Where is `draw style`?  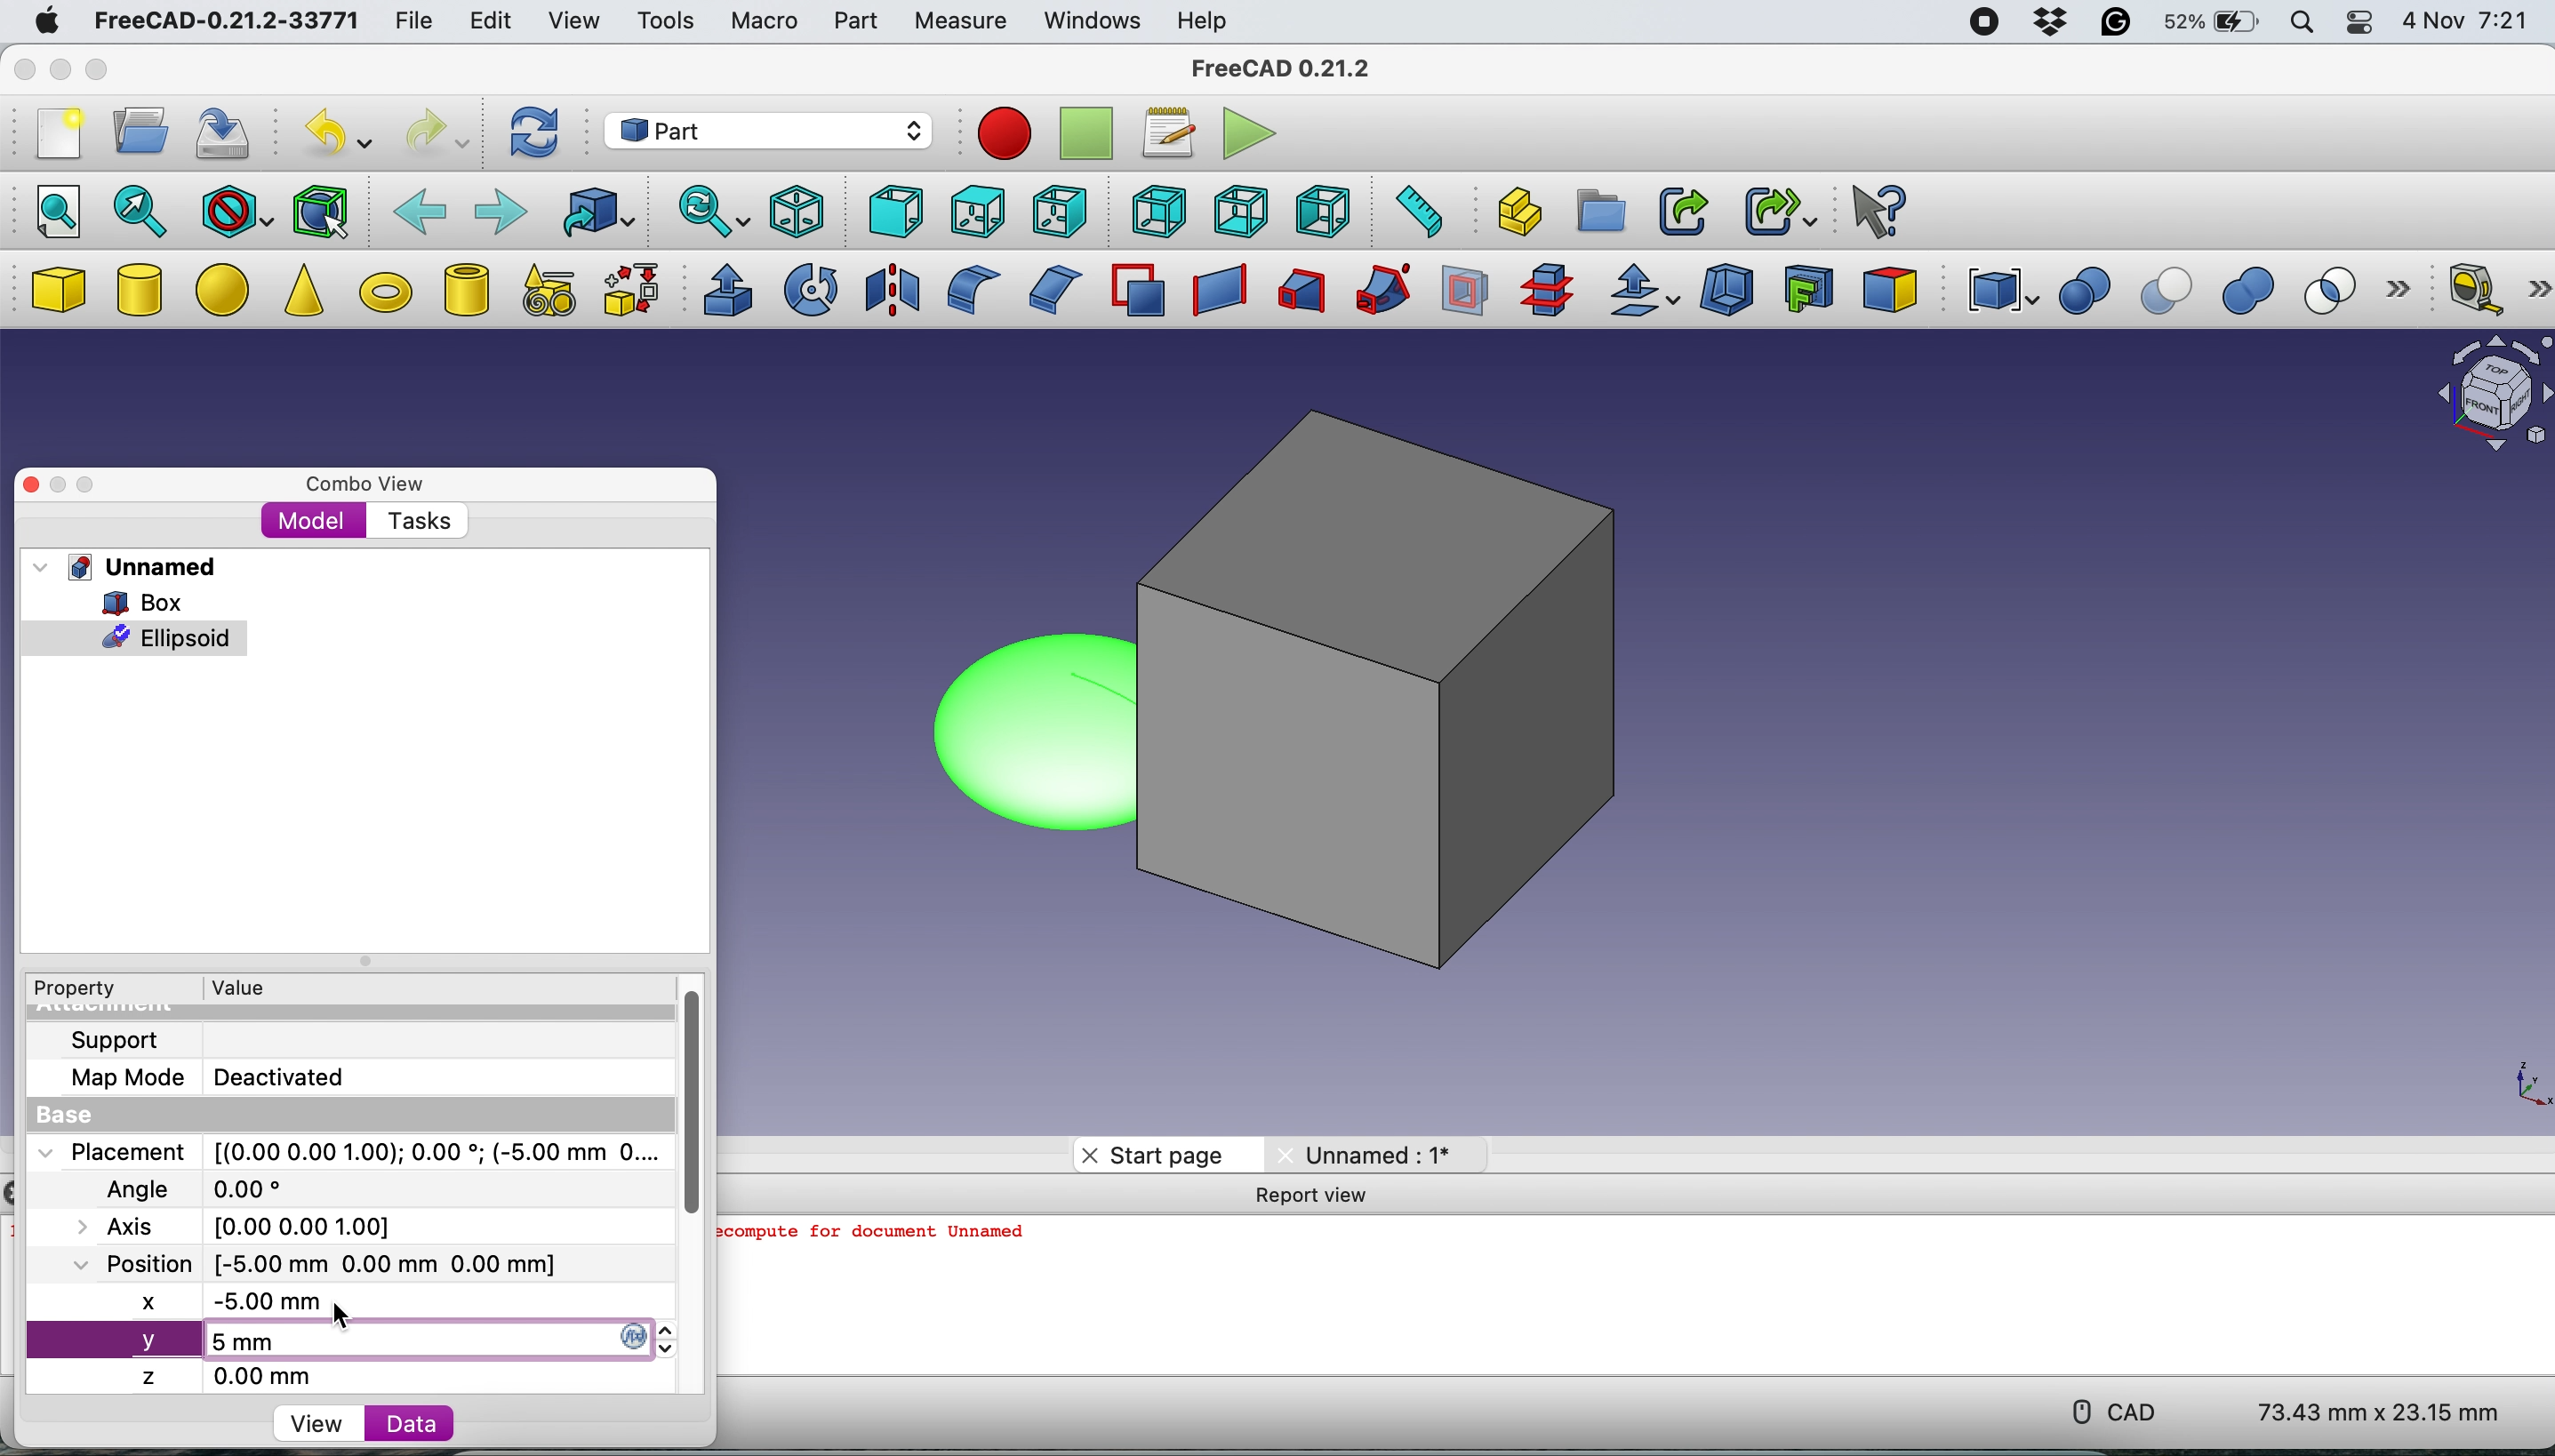 draw style is located at coordinates (236, 213).